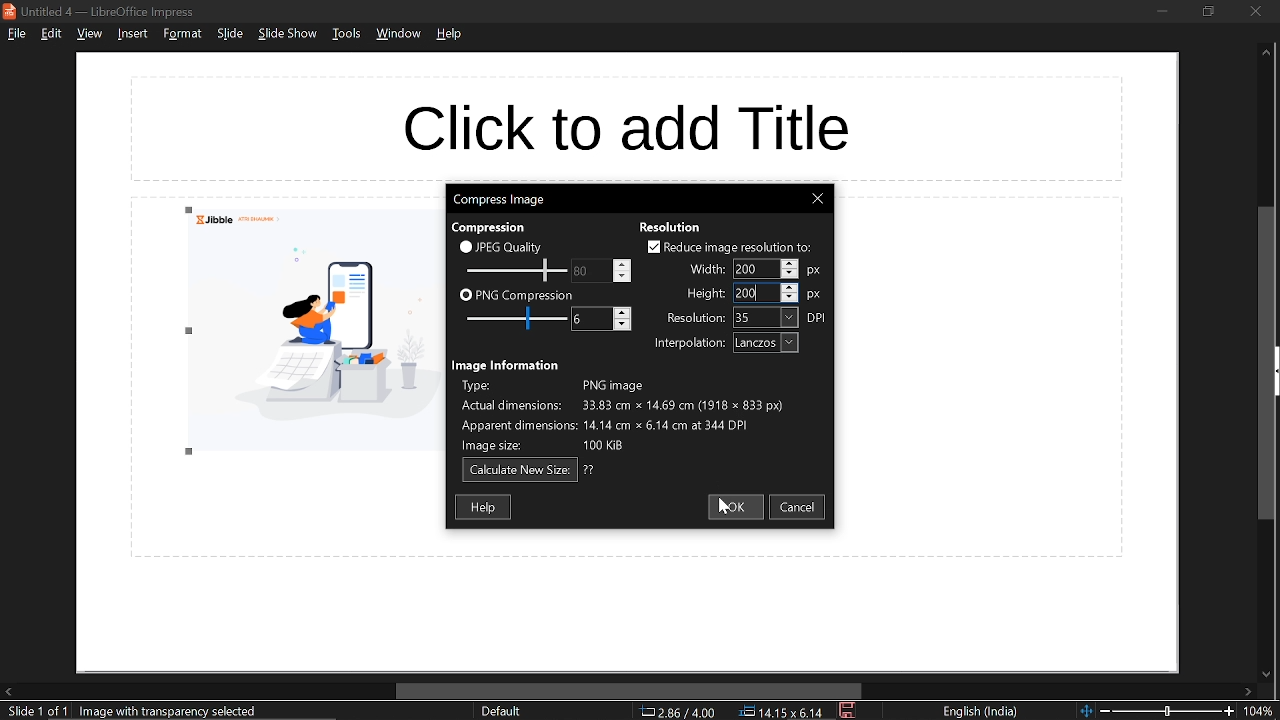 This screenshot has height=720, width=1280. What do you see at coordinates (800, 507) in the screenshot?
I see `cancel` at bounding box center [800, 507].